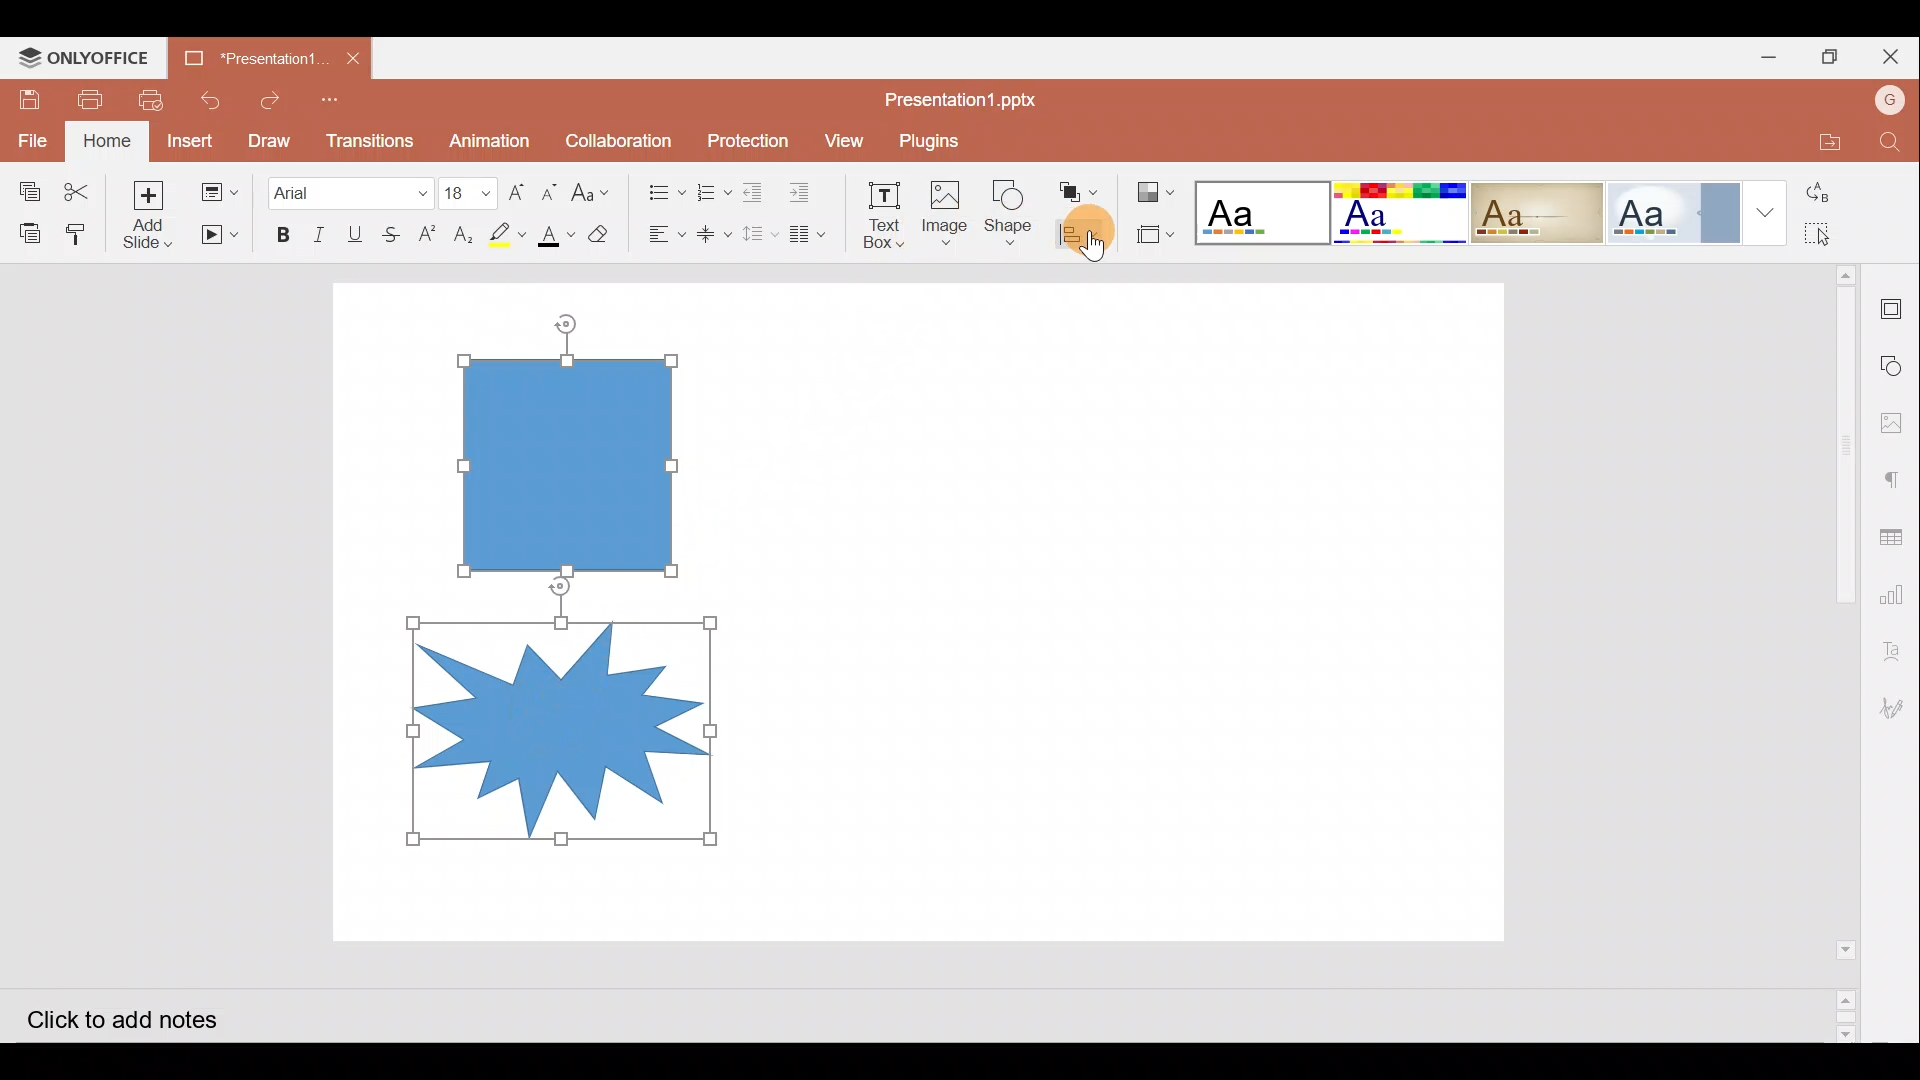 The width and height of the screenshot is (1920, 1080). I want to click on Presentation1., so click(248, 59).